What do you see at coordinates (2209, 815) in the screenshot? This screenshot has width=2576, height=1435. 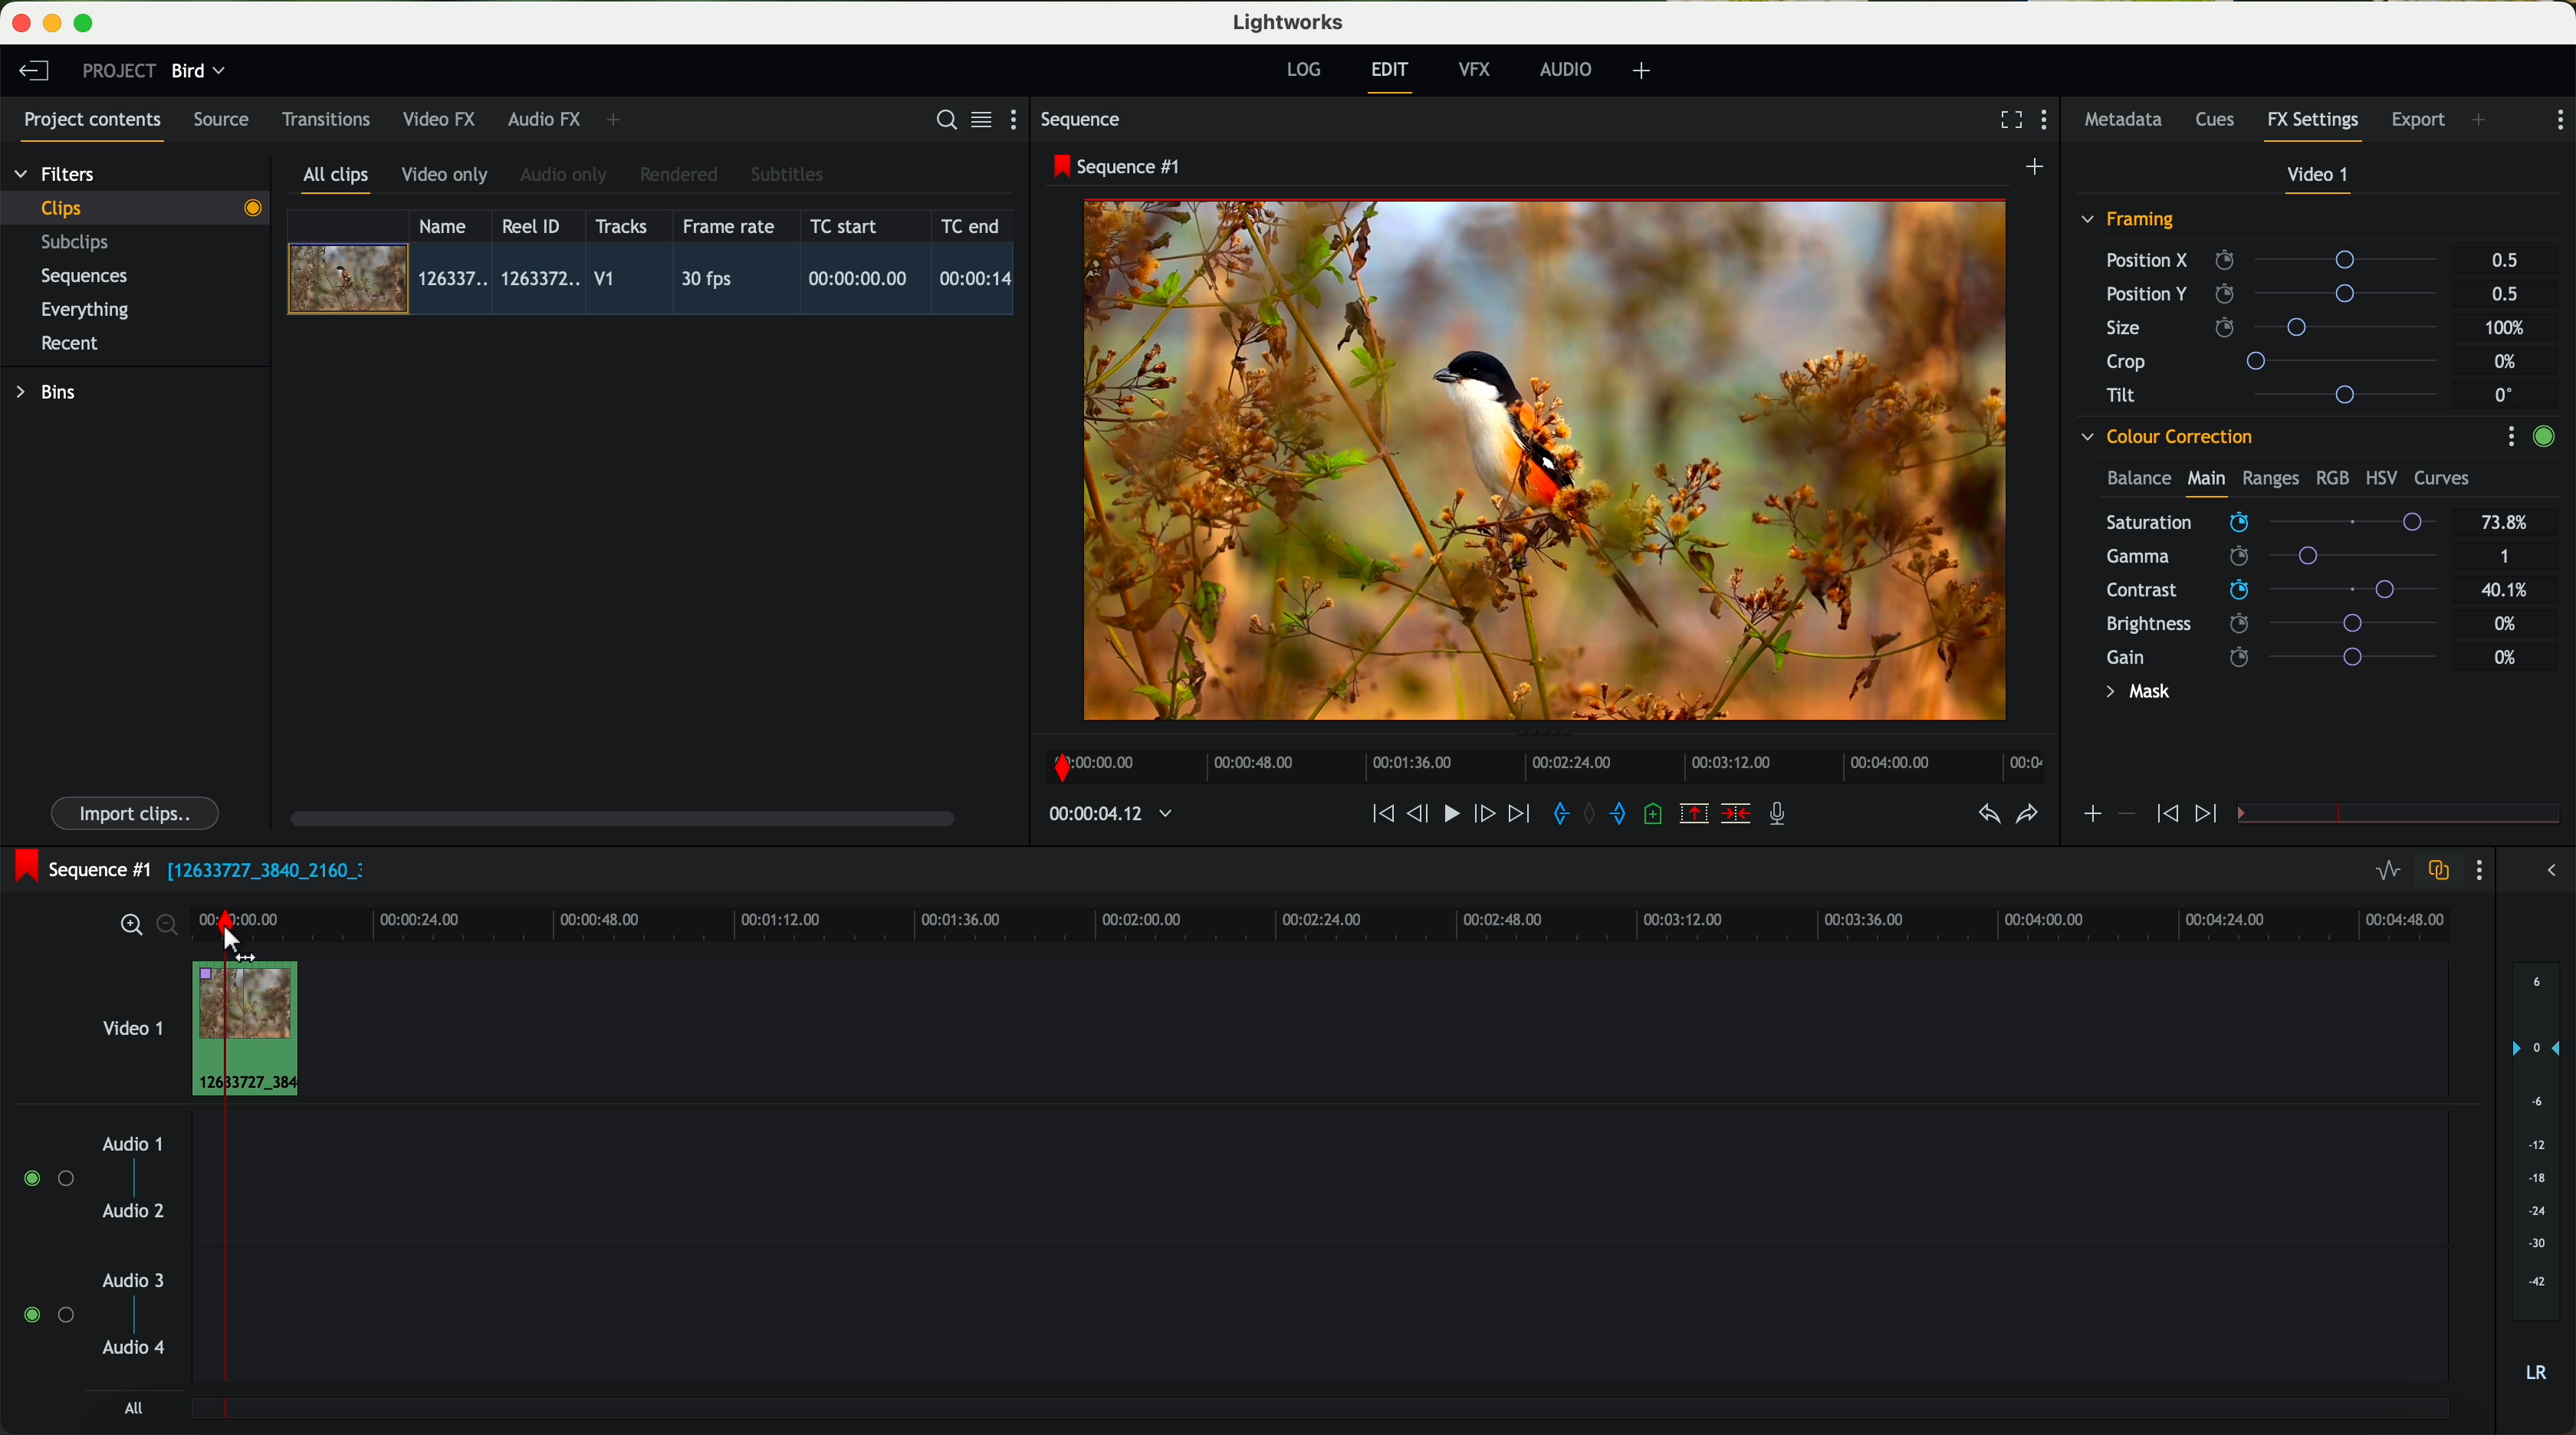 I see `icon` at bounding box center [2209, 815].